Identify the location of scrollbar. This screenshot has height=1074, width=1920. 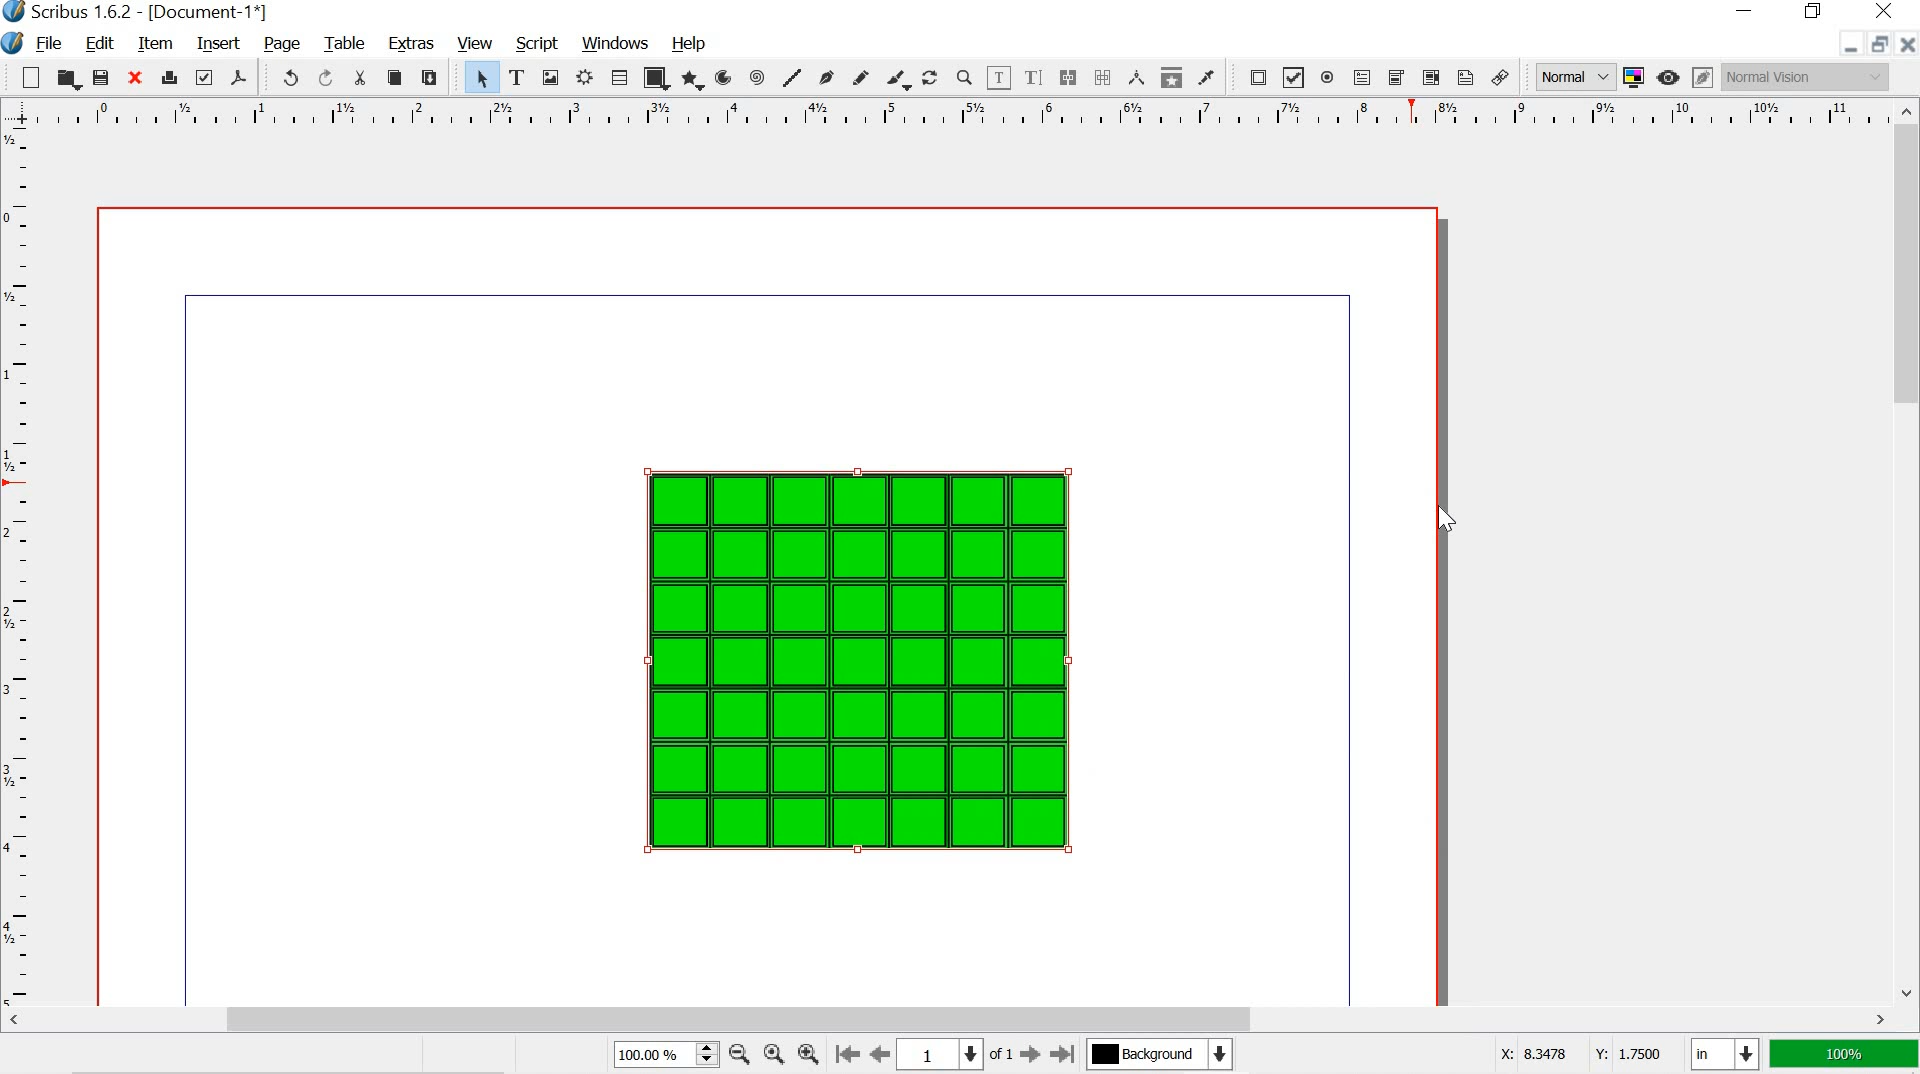
(1908, 549).